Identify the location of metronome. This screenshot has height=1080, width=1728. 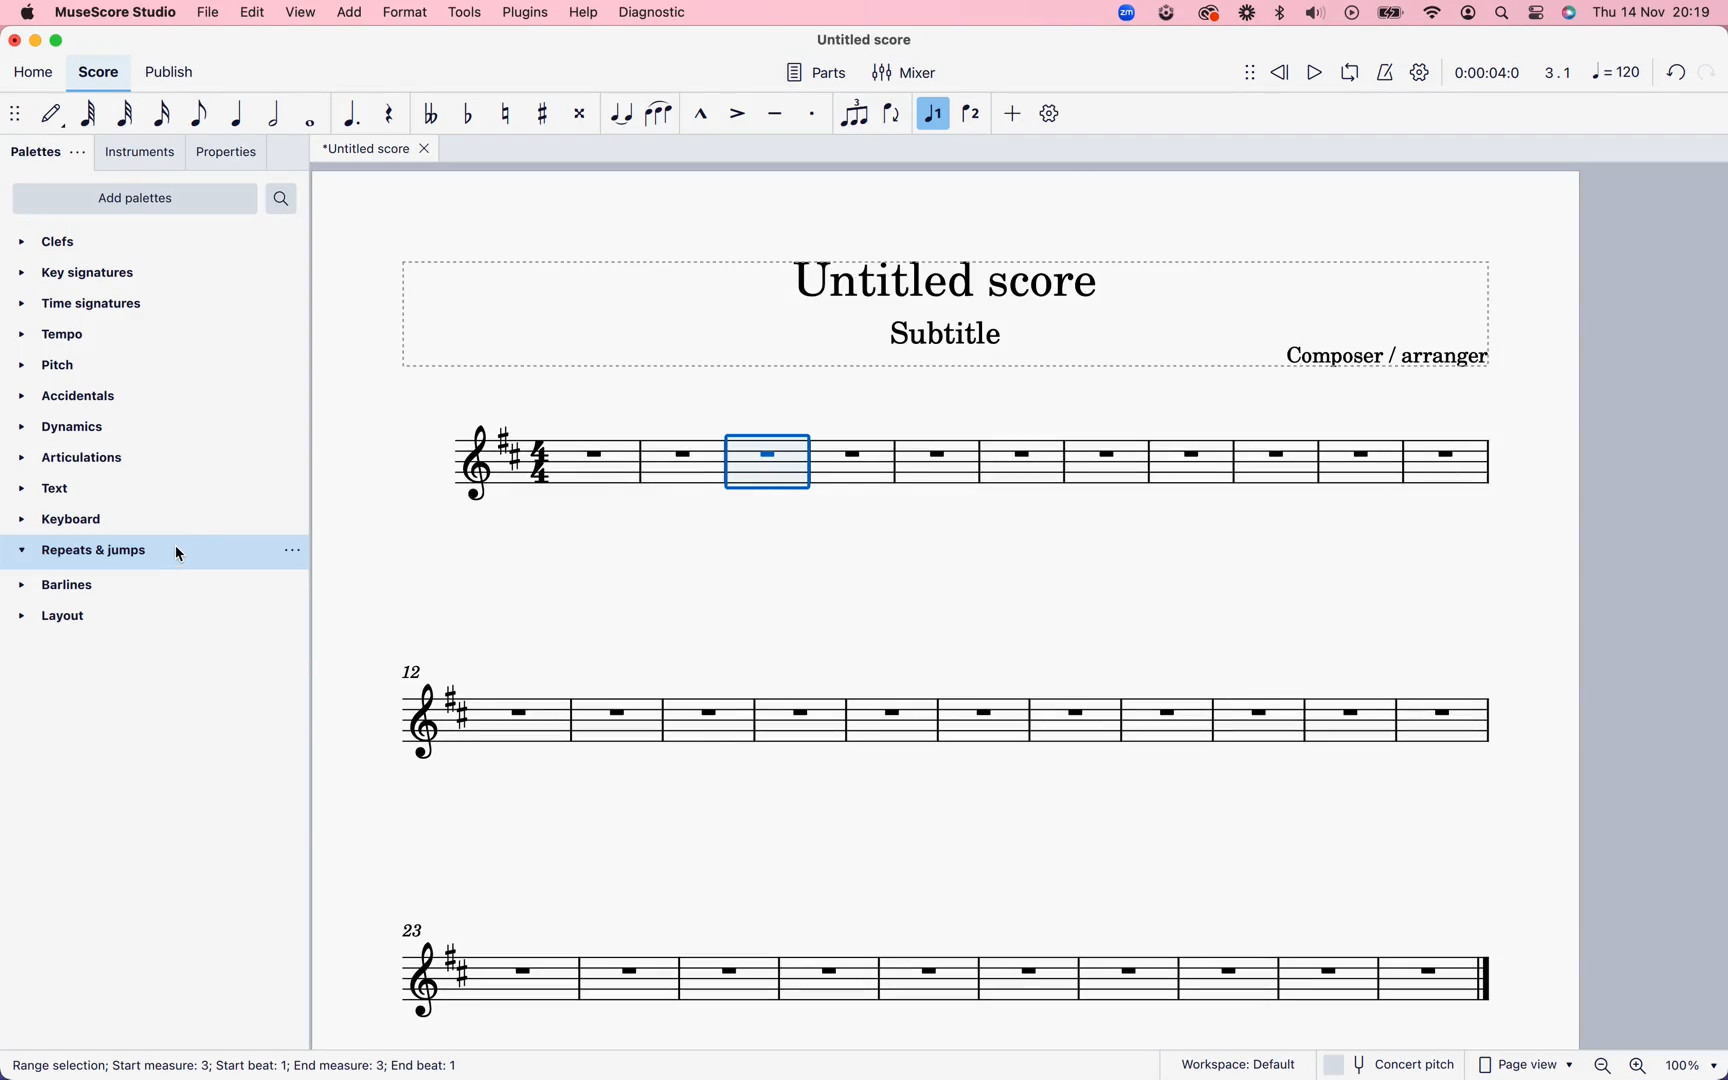
(1383, 71).